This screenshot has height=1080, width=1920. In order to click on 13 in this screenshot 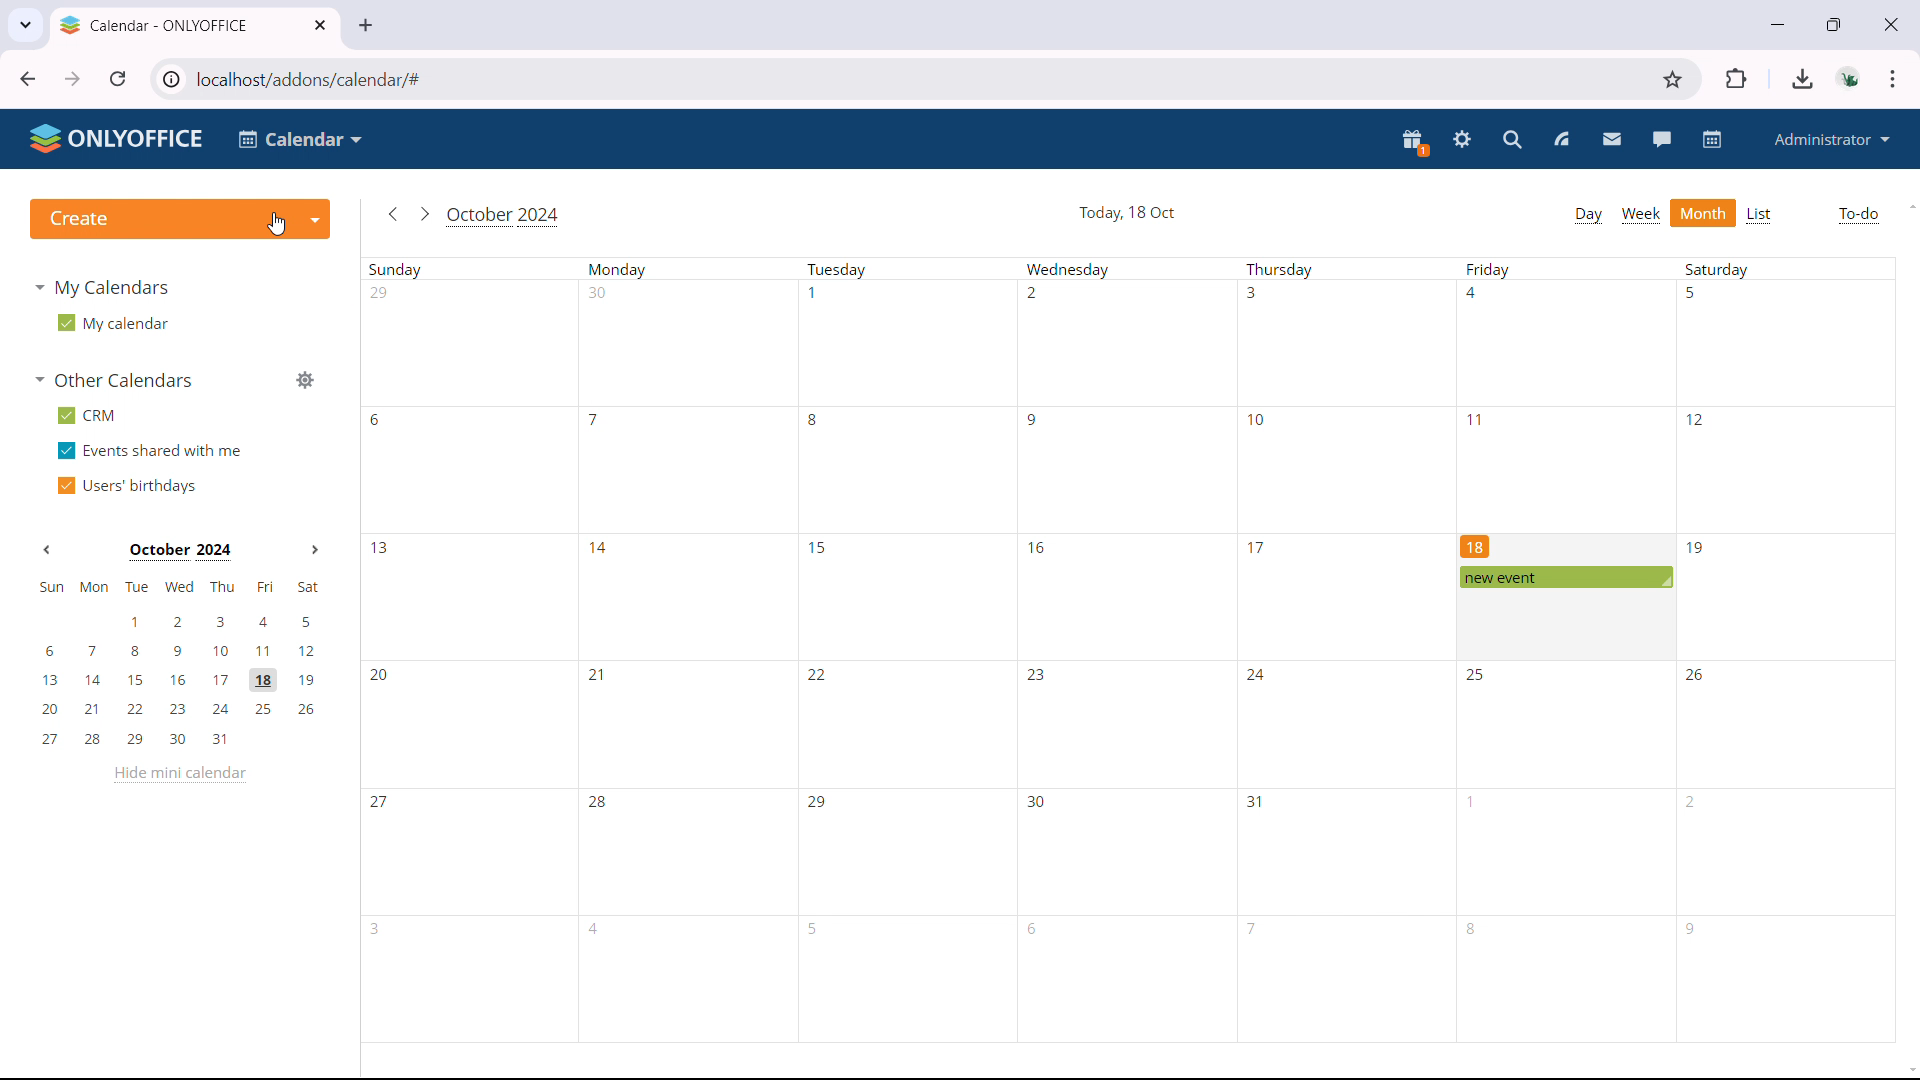, I will do `click(381, 549)`.